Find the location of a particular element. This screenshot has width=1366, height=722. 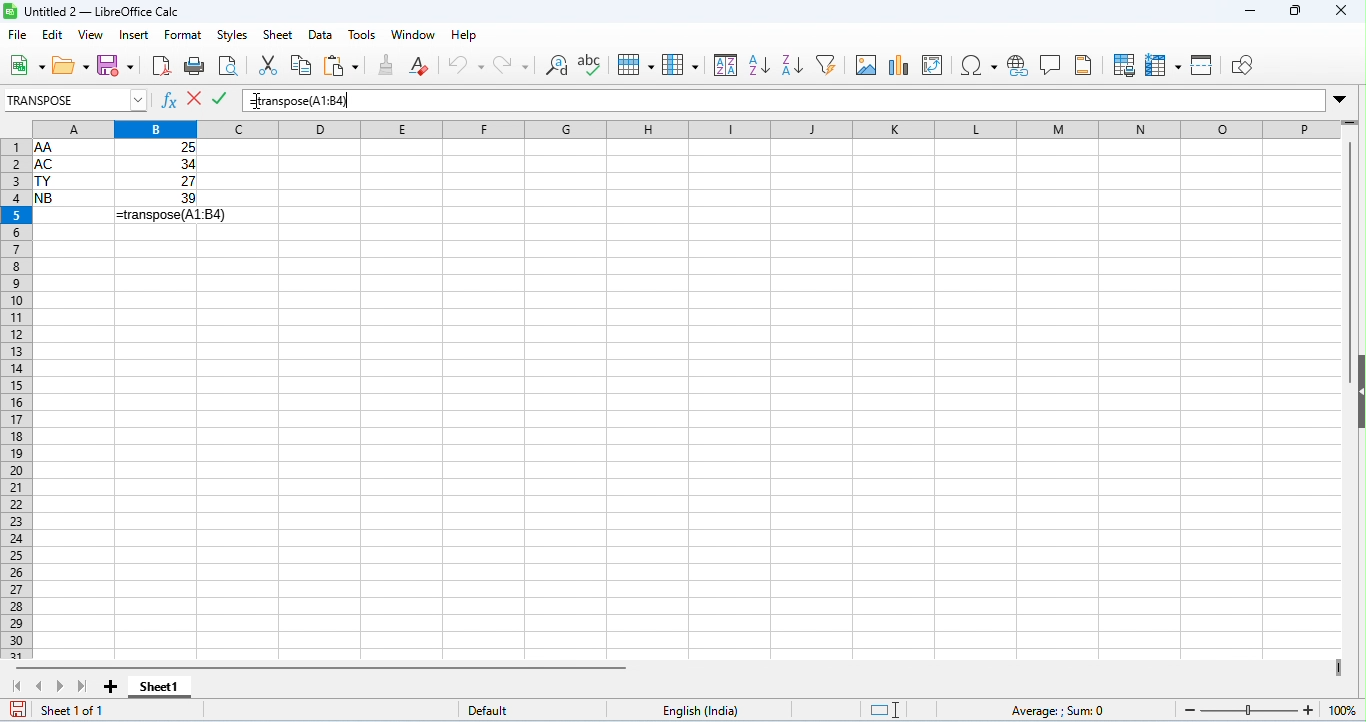

clear direct formatting is located at coordinates (423, 65).